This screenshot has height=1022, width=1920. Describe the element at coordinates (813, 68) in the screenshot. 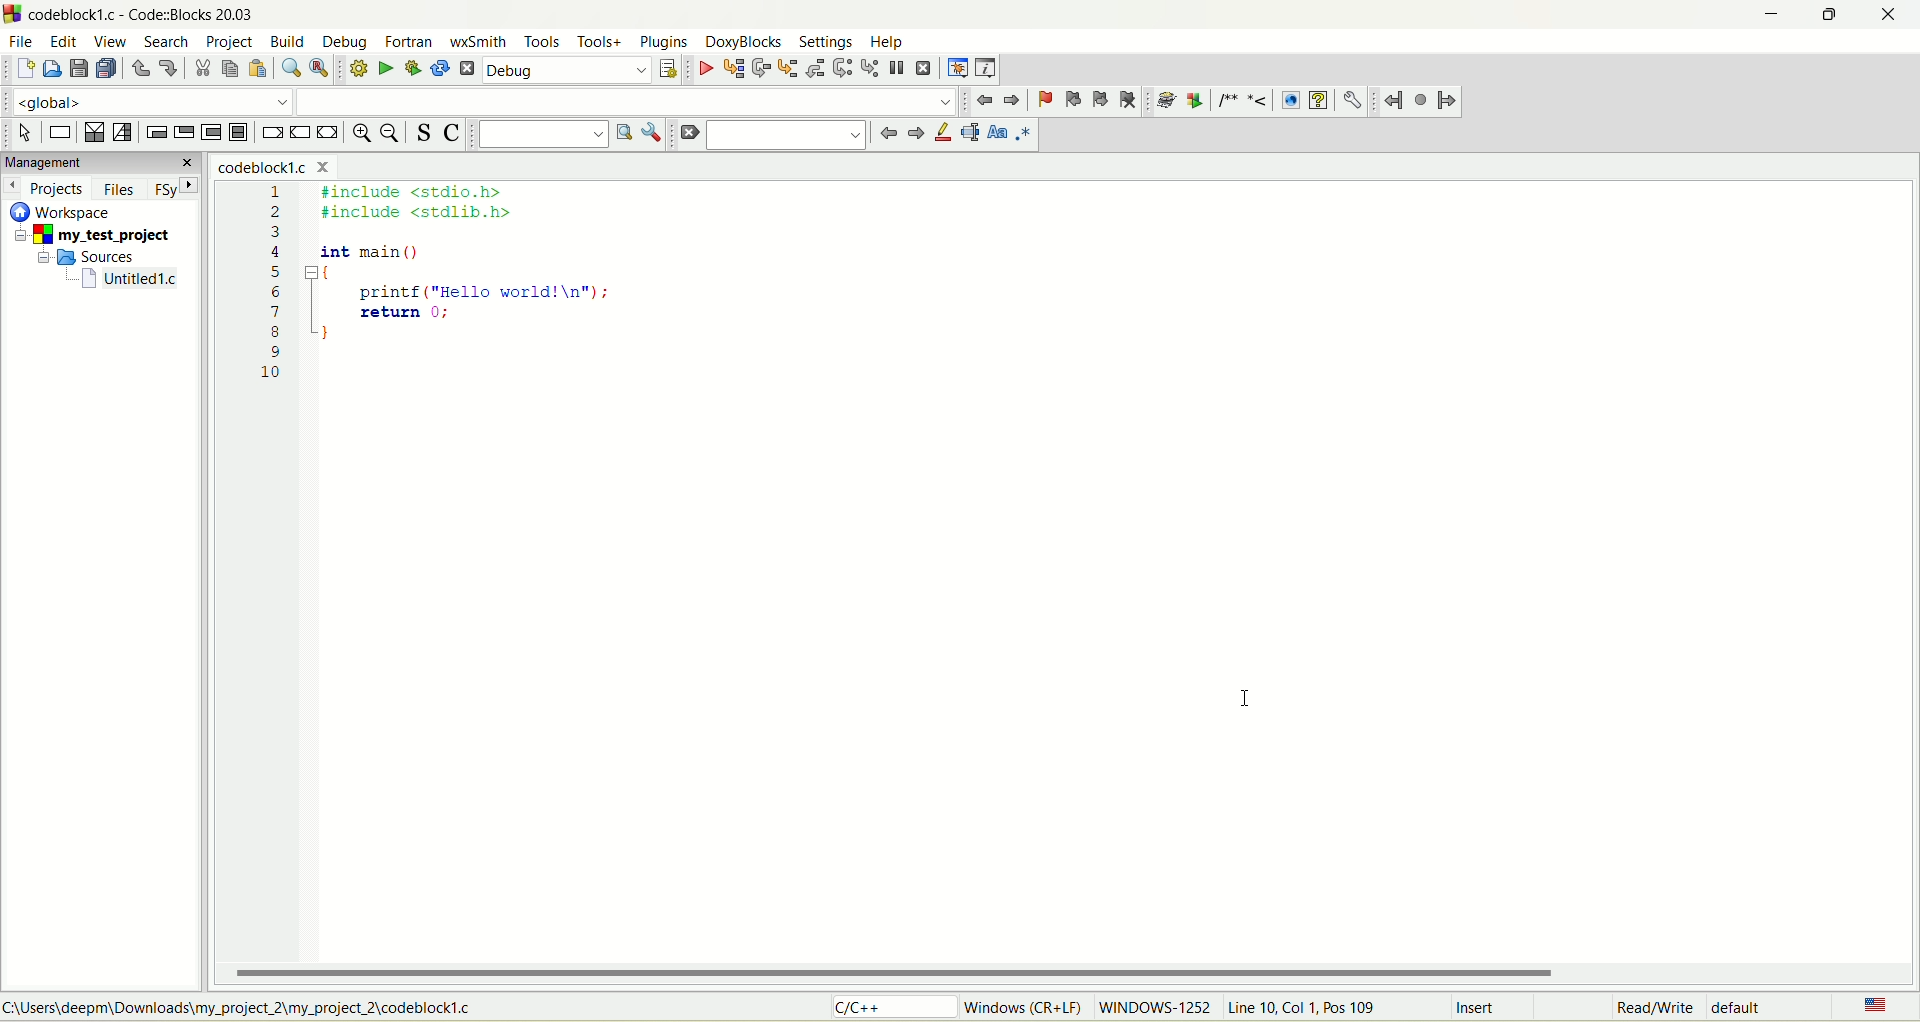

I see `step out` at that location.